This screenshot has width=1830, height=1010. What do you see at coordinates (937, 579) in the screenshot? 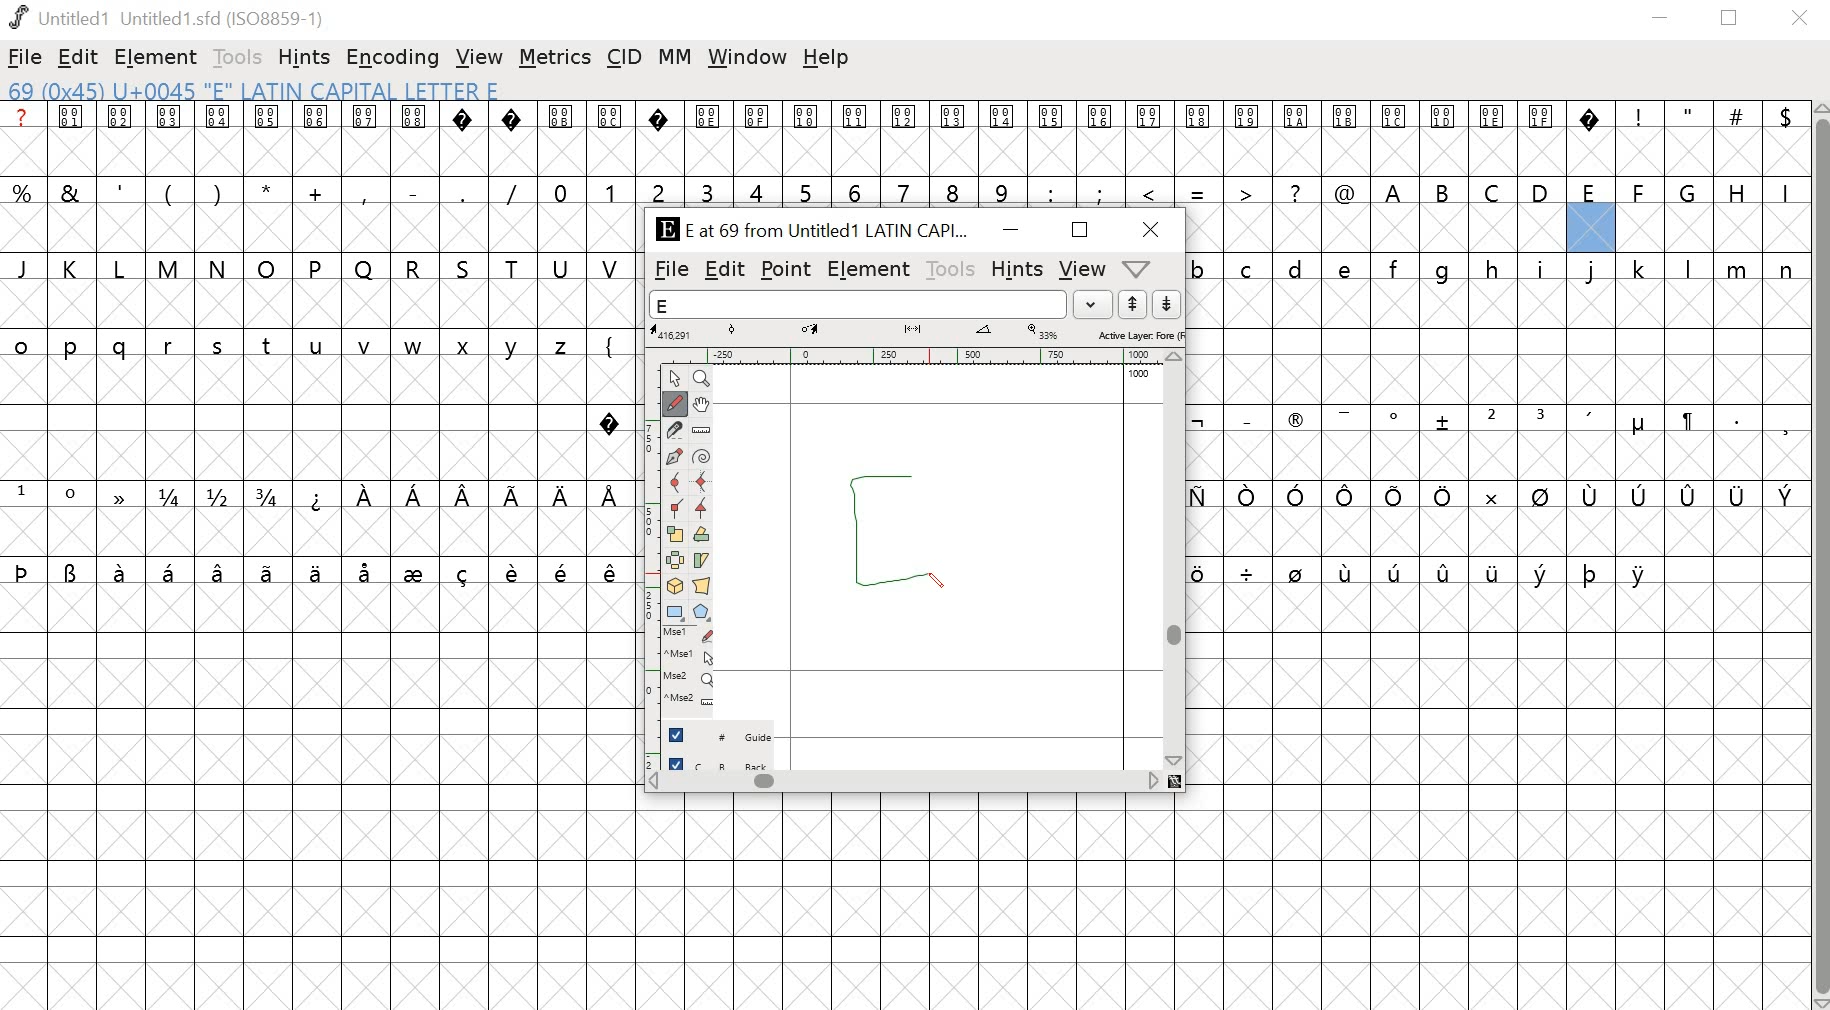
I see `PEN` at bounding box center [937, 579].